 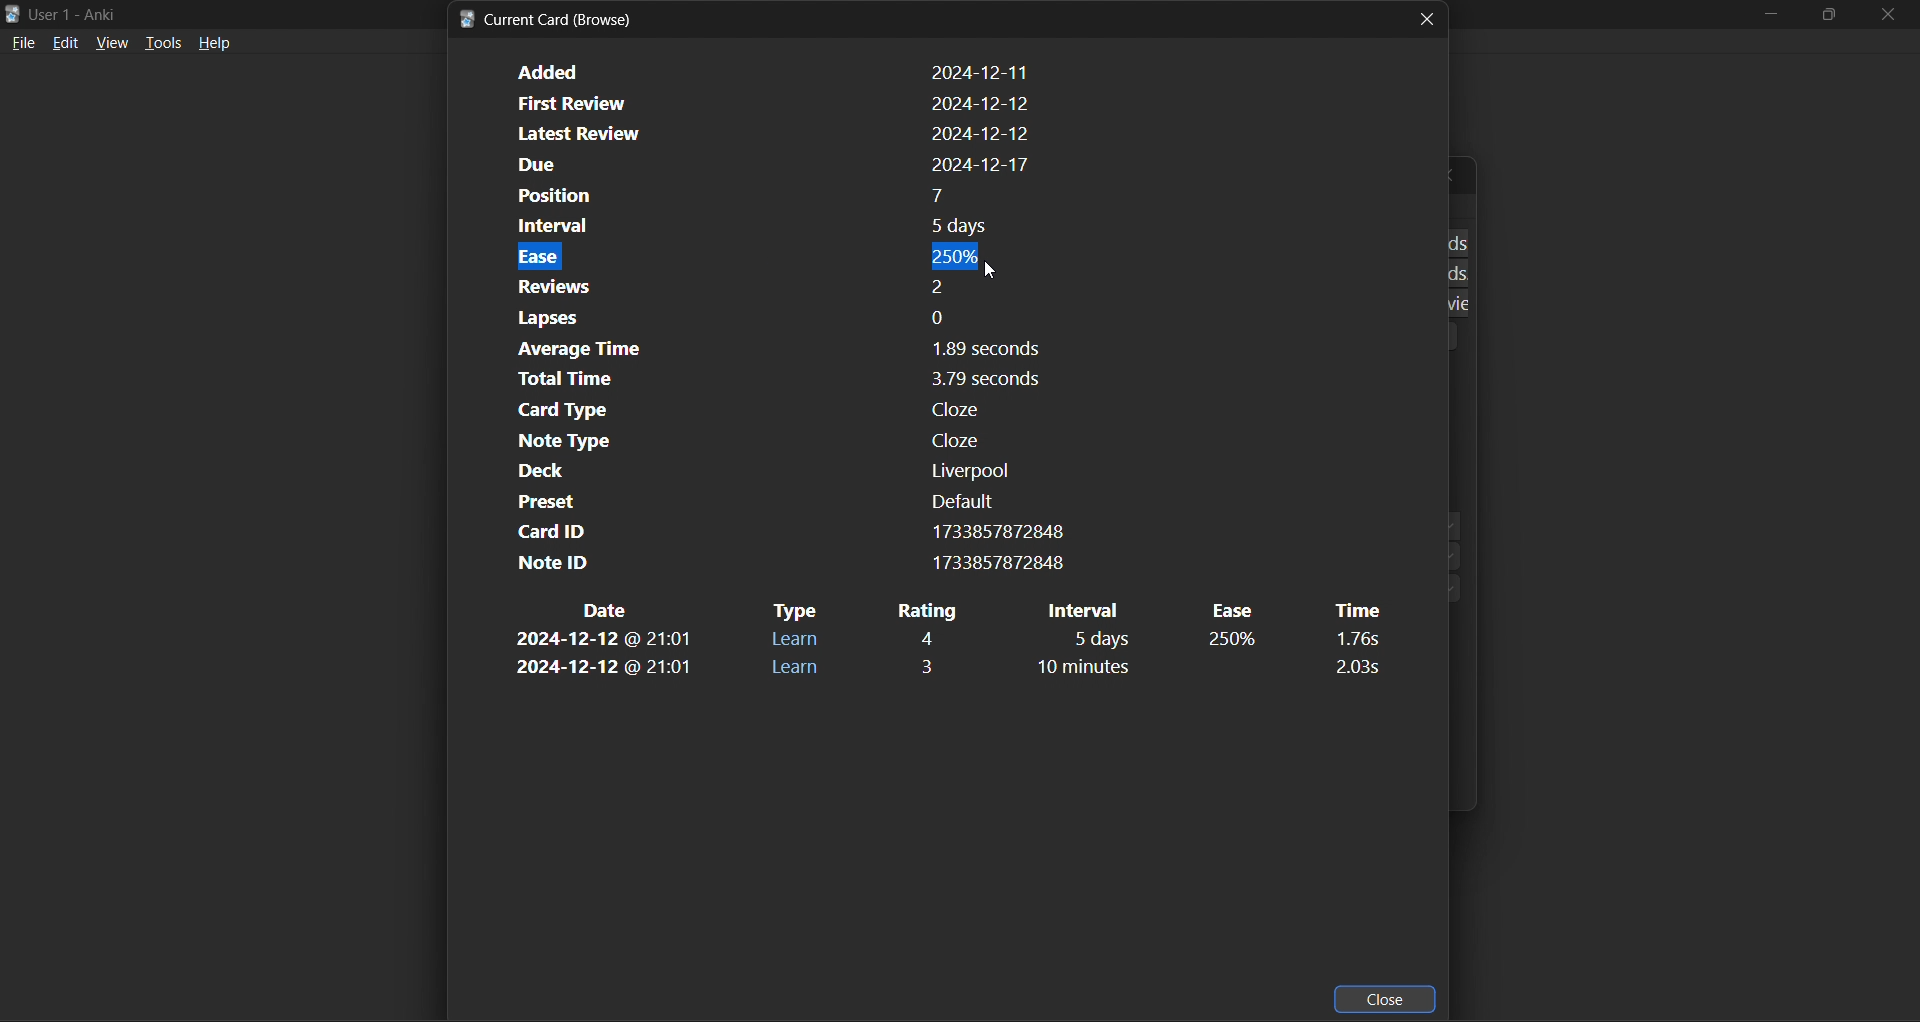 What do you see at coordinates (89, 14) in the screenshot?
I see `title bar` at bounding box center [89, 14].